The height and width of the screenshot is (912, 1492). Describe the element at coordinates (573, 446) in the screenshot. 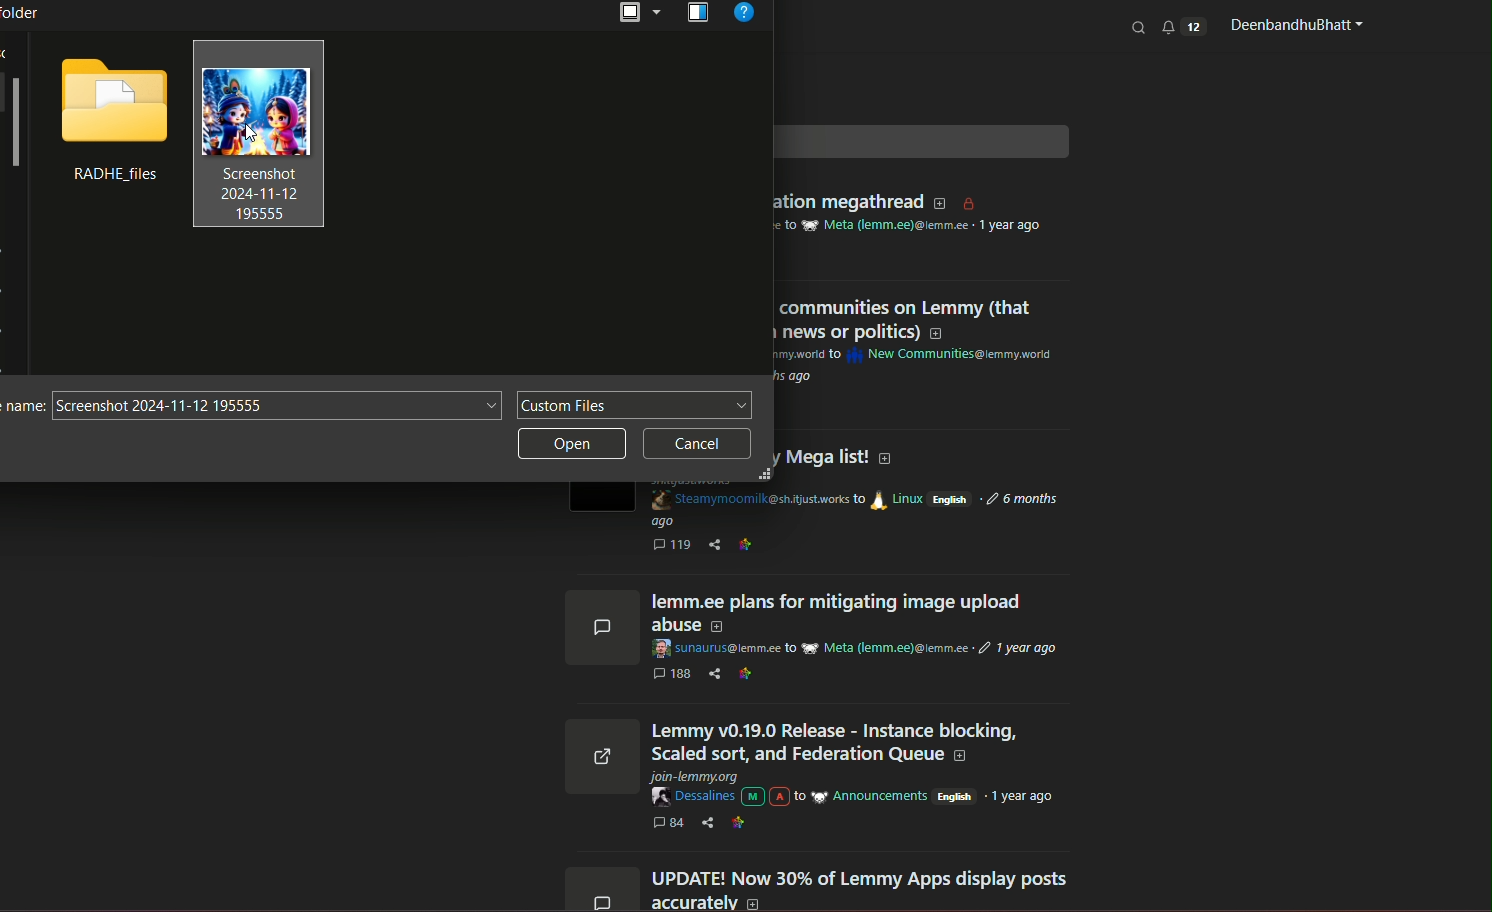

I see `open` at that location.